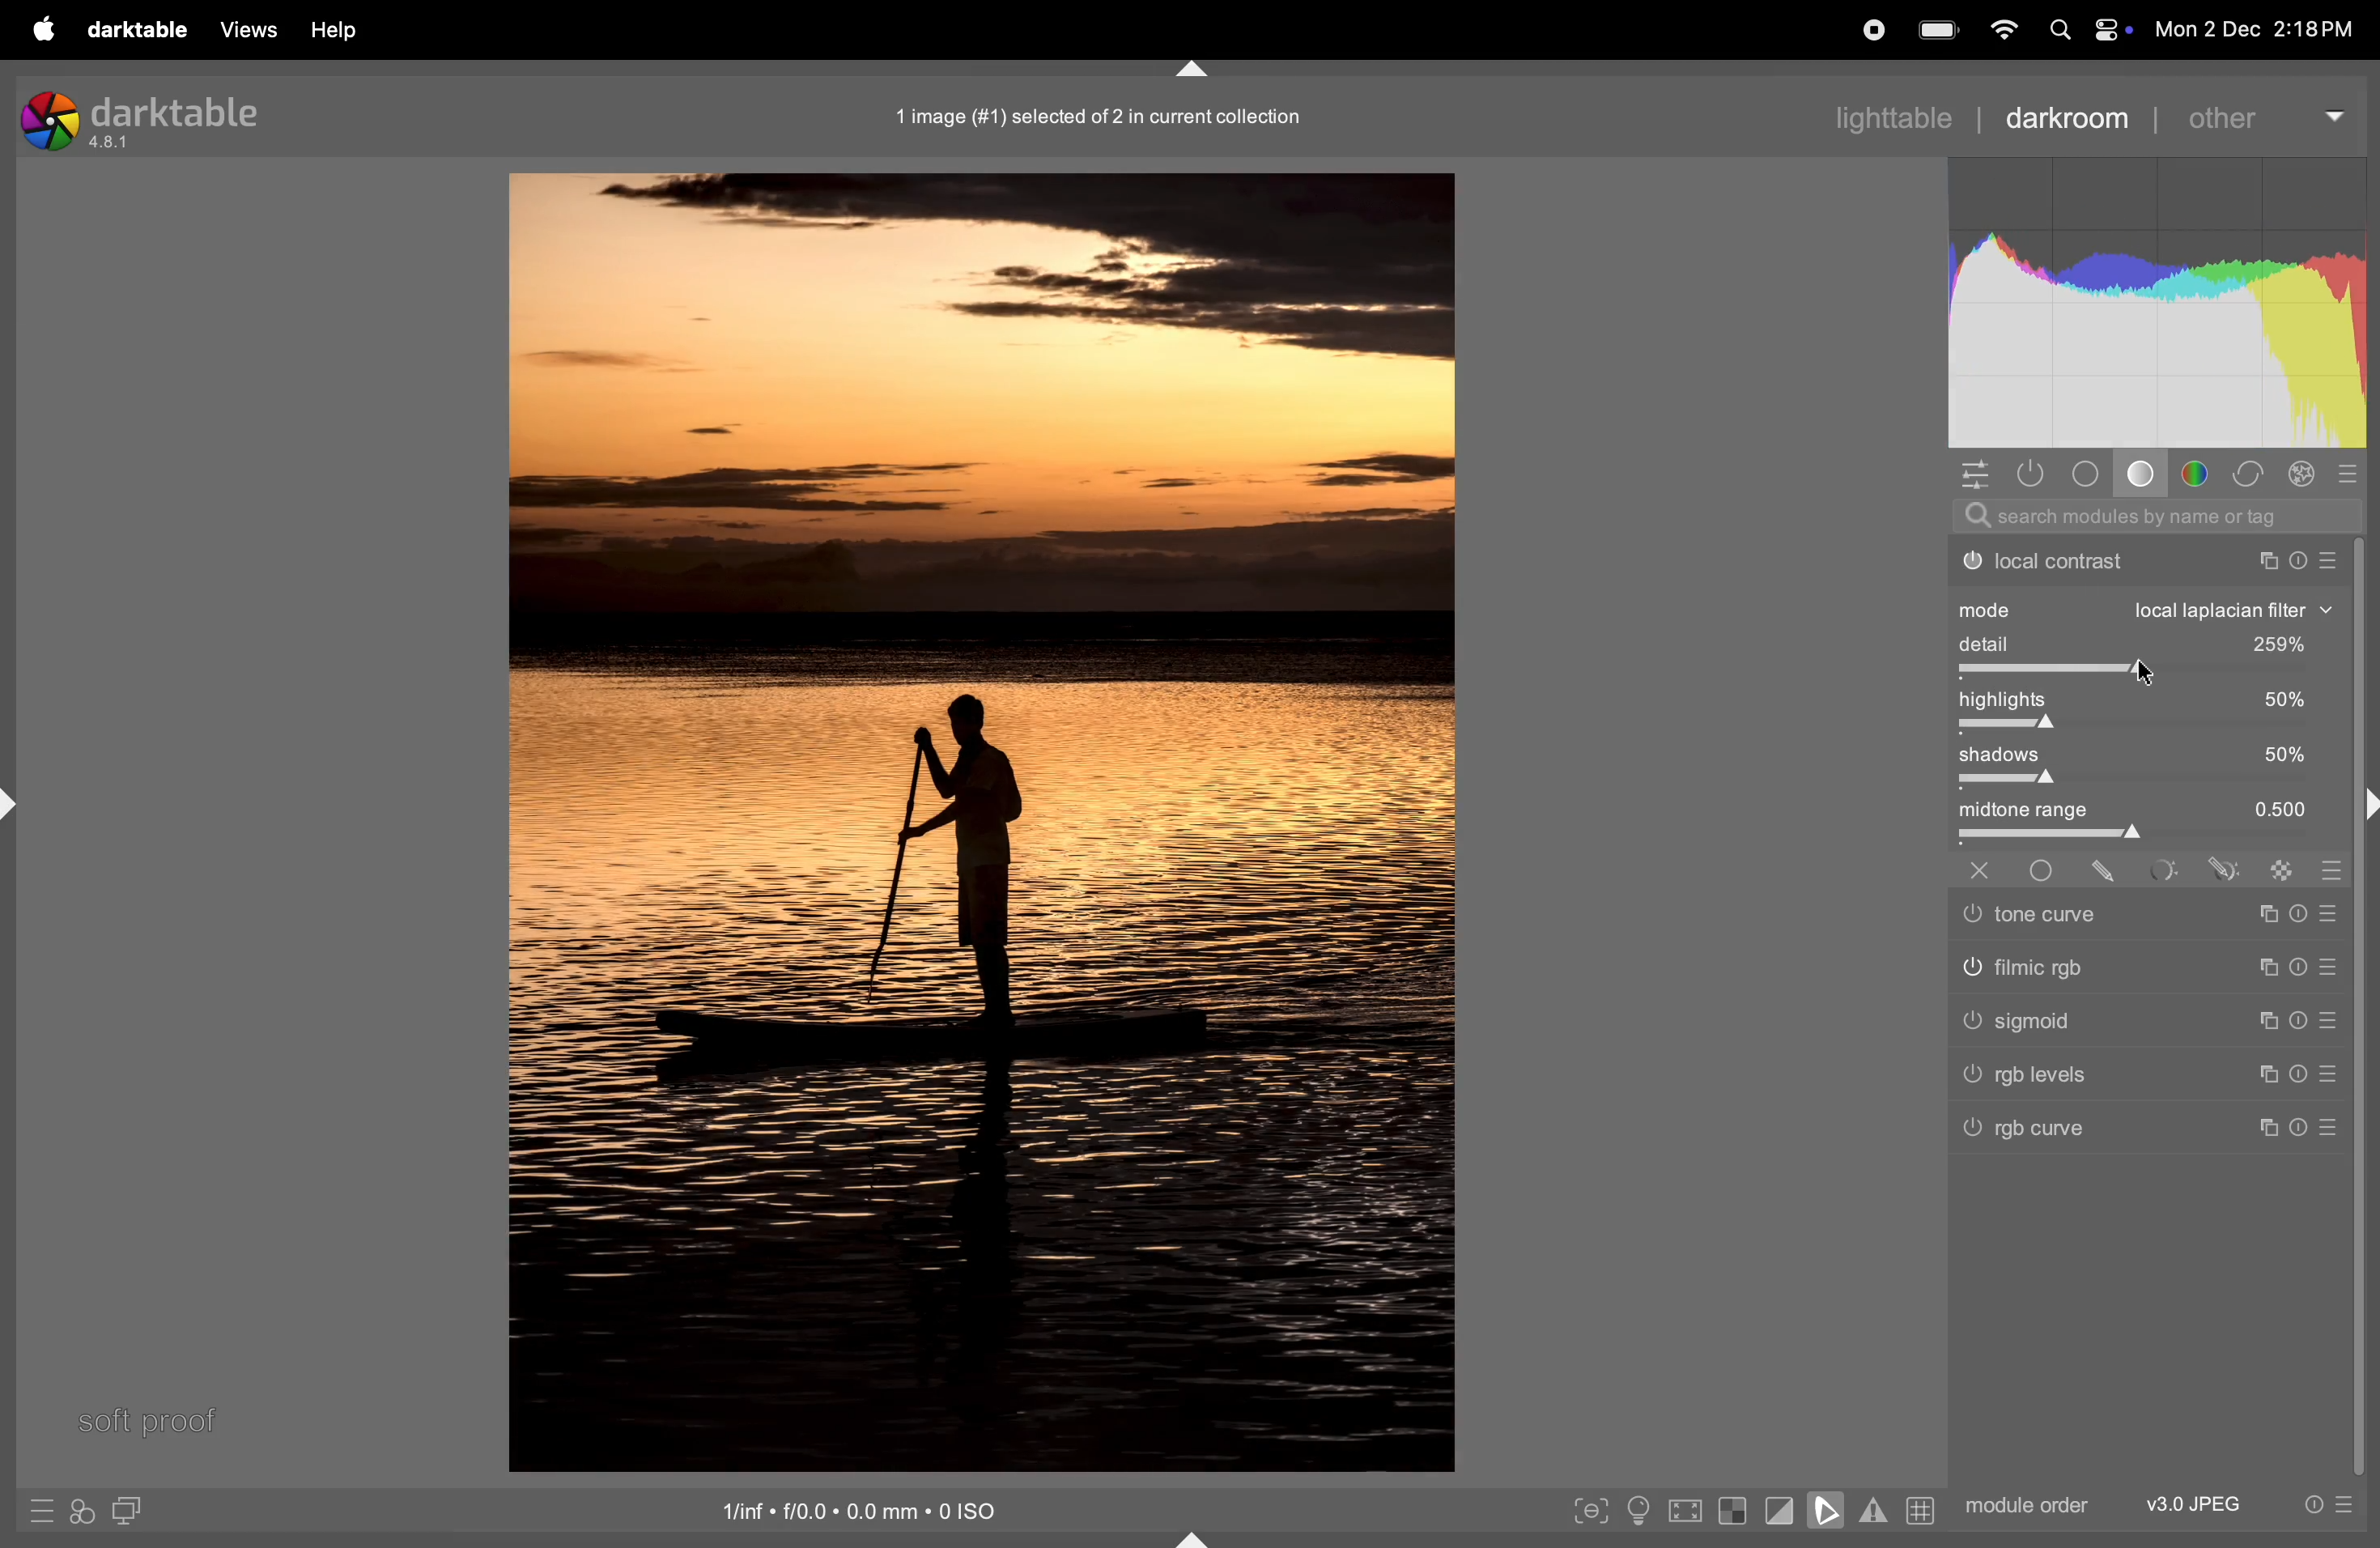 This screenshot has width=2380, height=1548. I want to click on v3 jpeg, so click(2189, 1504).